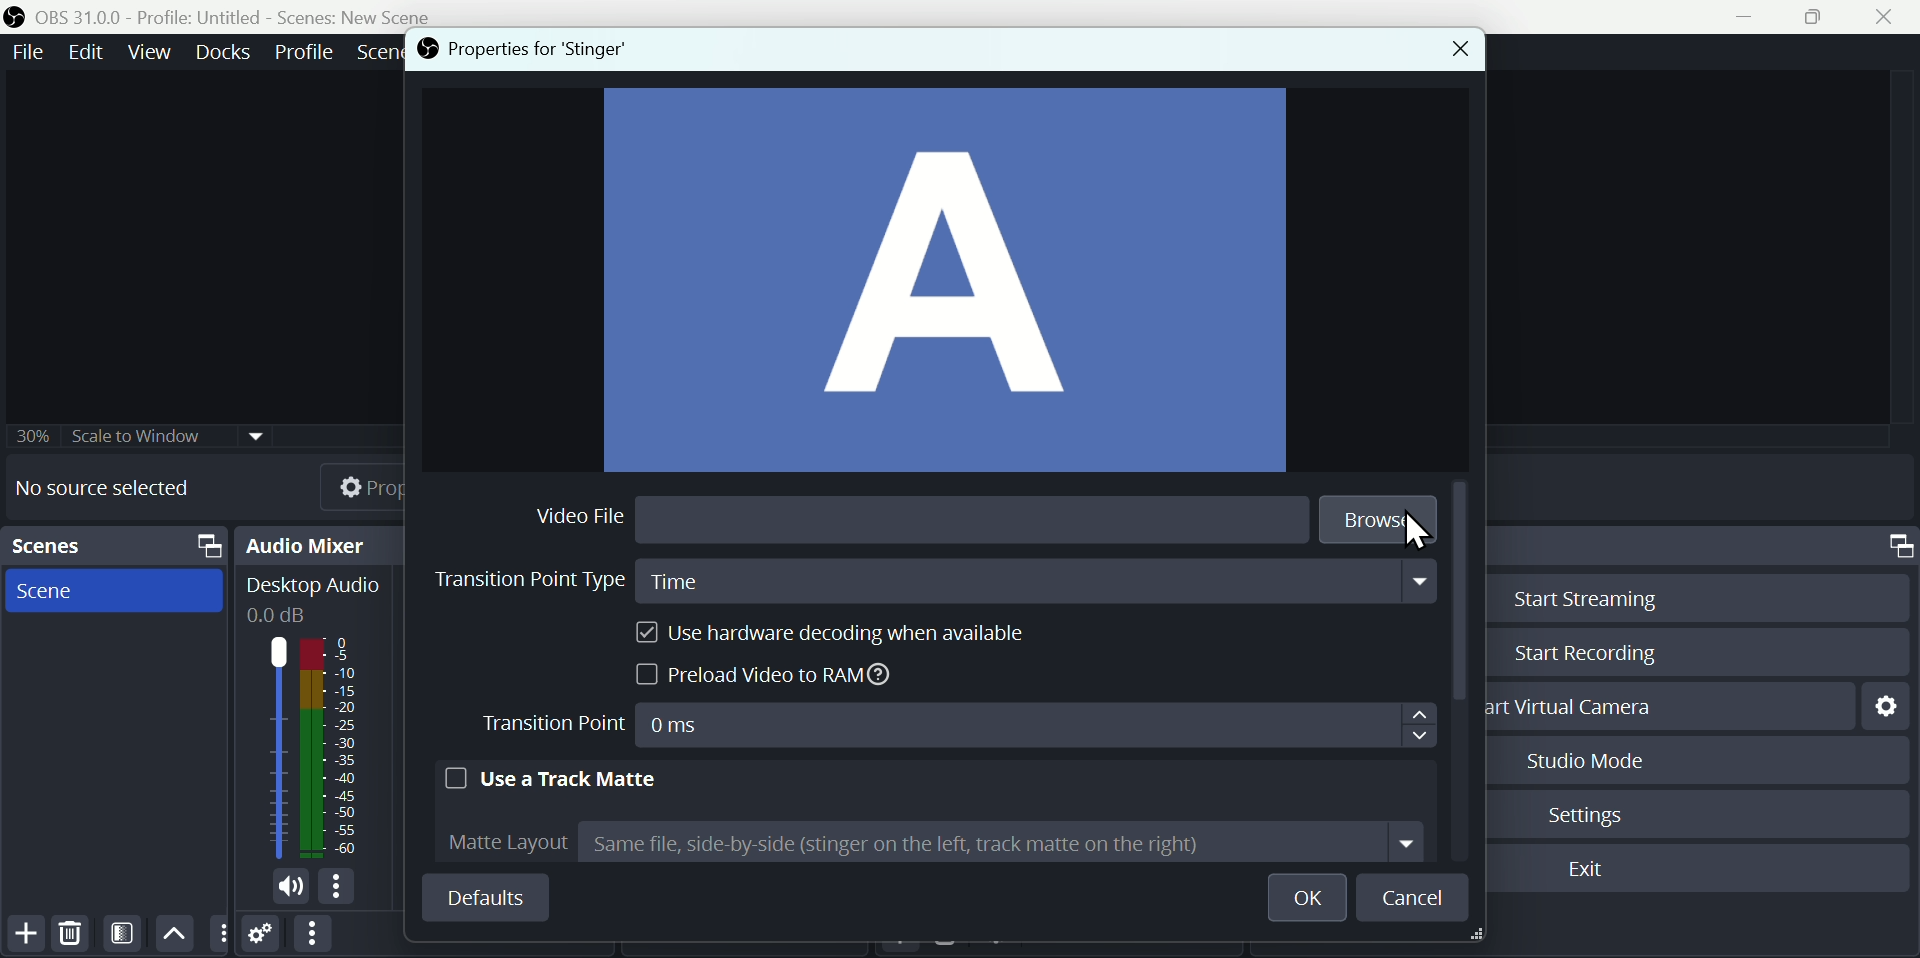 Image resolution: width=1920 pixels, height=958 pixels. I want to click on Desktop Audio, so click(311, 598).